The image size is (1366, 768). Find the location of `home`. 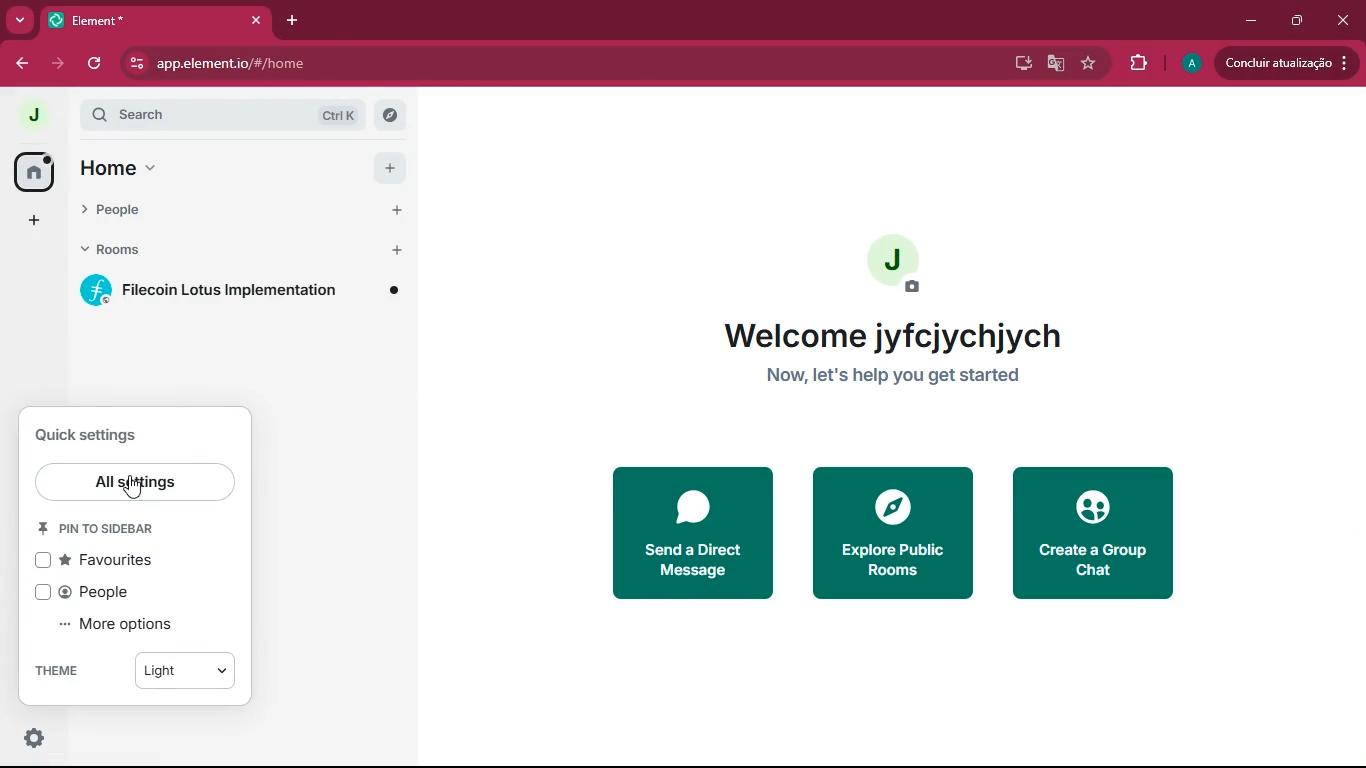

home is located at coordinates (28, 172).